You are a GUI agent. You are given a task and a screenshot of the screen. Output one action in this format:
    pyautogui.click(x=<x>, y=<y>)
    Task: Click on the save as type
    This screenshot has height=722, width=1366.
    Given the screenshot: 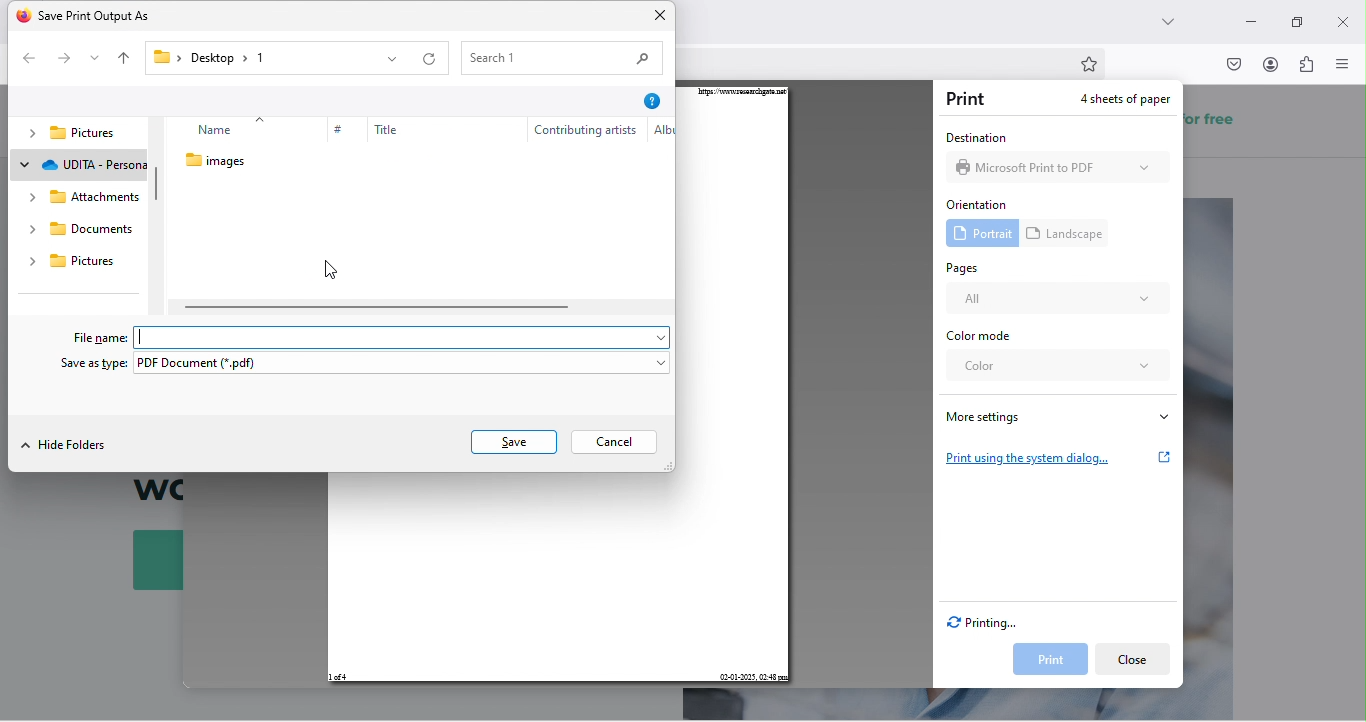 What is the action you would take?
    pyautogui.click(x=366, y=365)
    